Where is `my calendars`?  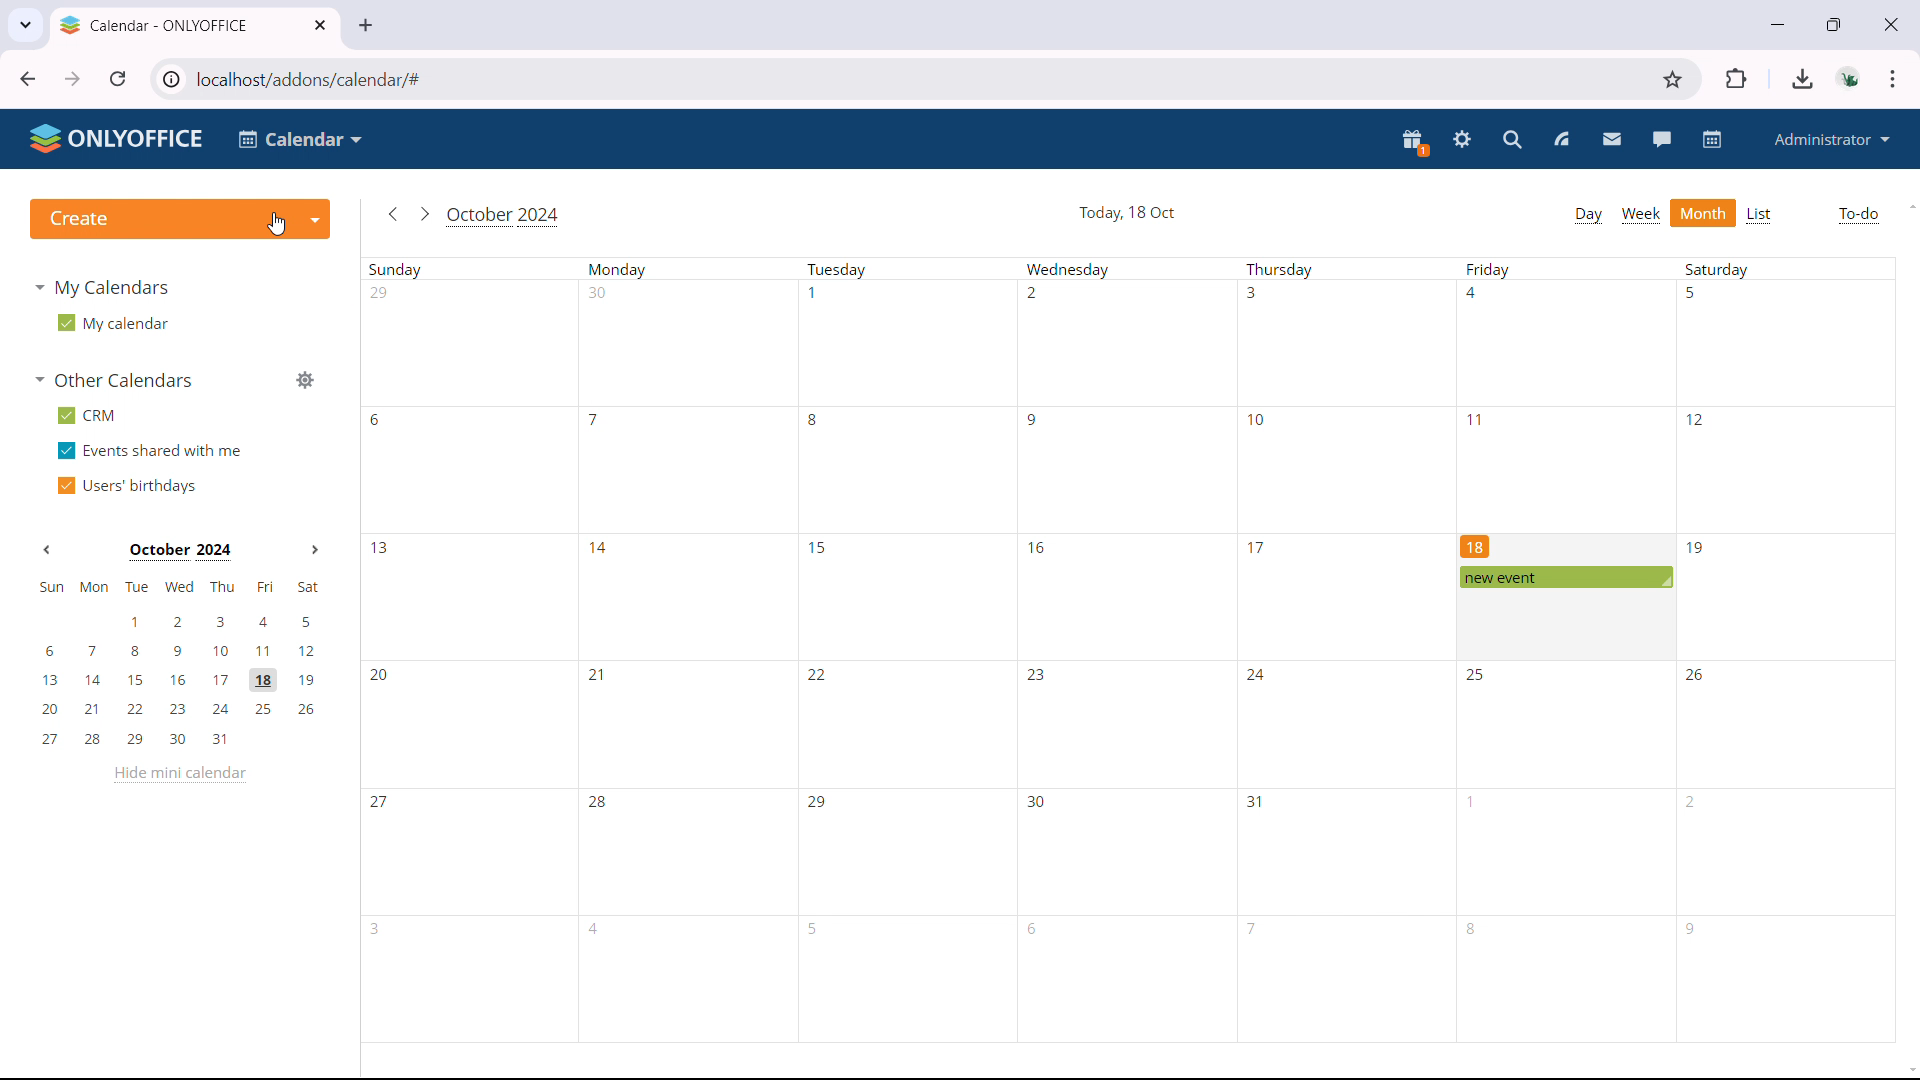 my calendars is located at coordinates (106, 288).